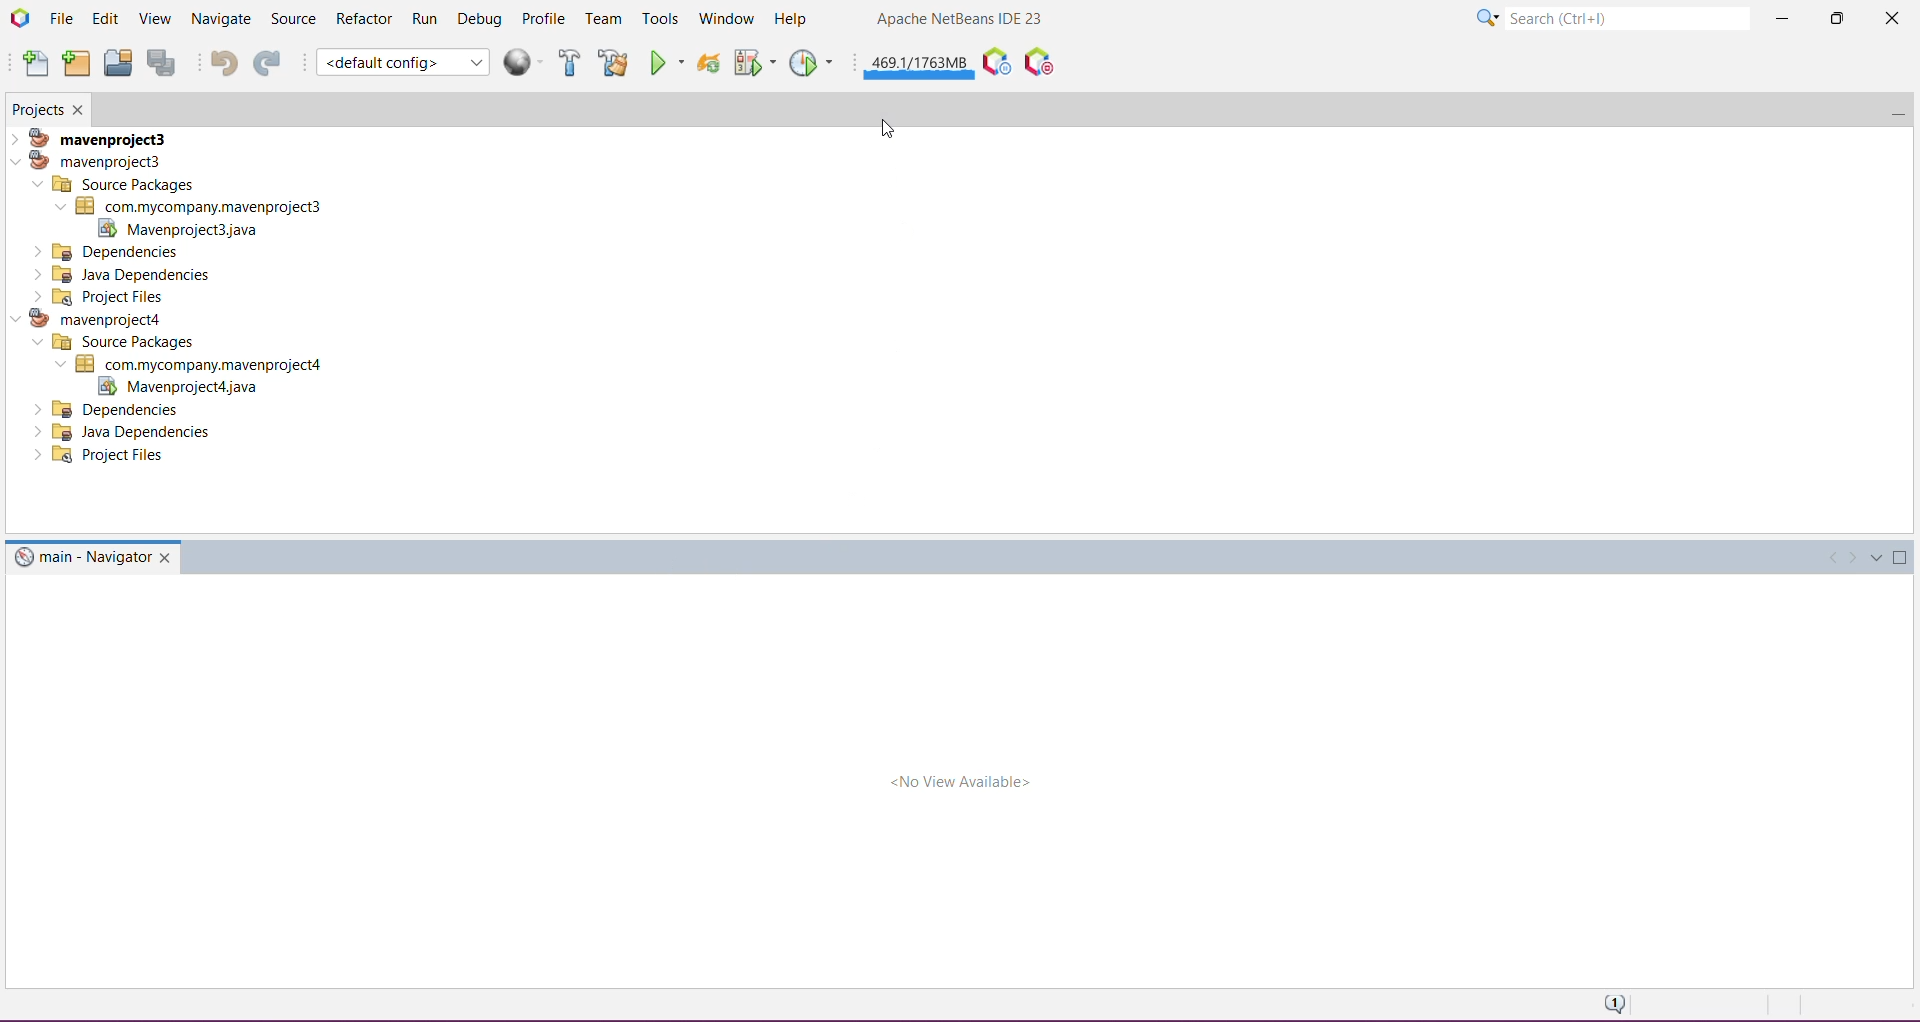  What do you see at coordinates (813, 62) in the screenshot?
I see `Profile Main Project` at bounding box center [813, 62].